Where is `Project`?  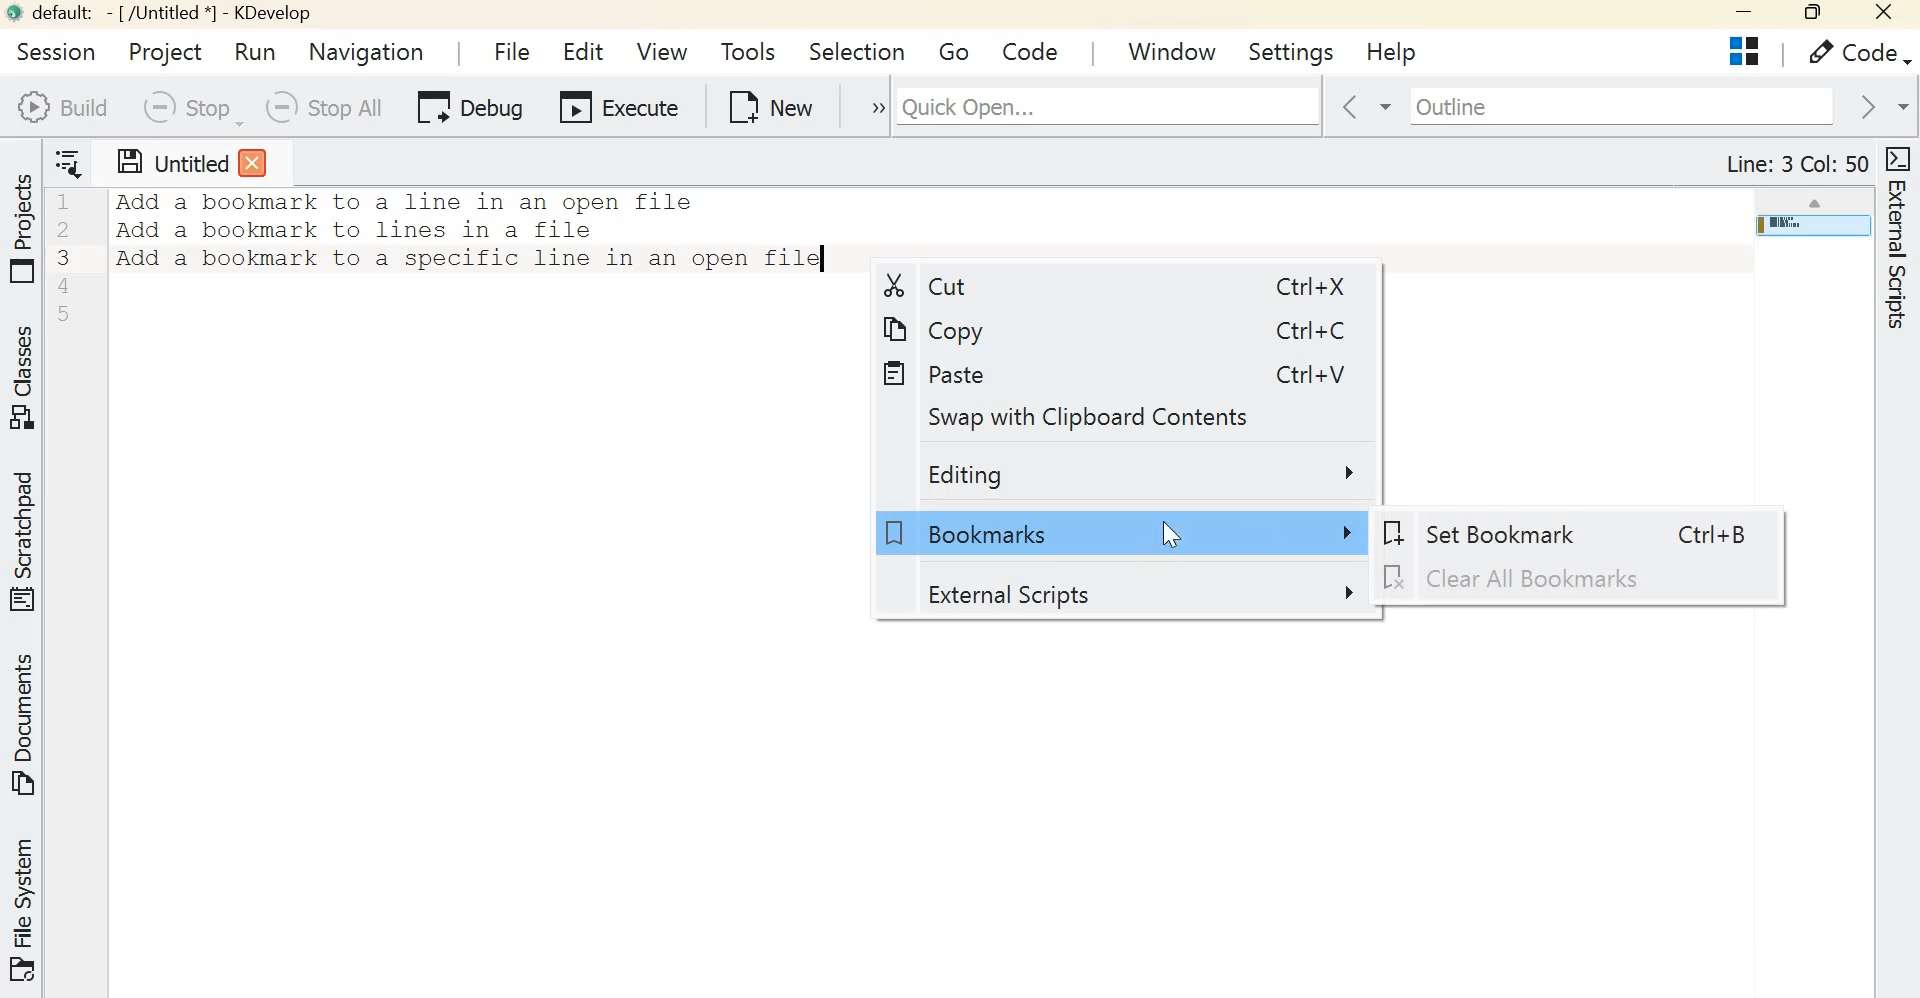
Project is located at coordinates (163, 52).